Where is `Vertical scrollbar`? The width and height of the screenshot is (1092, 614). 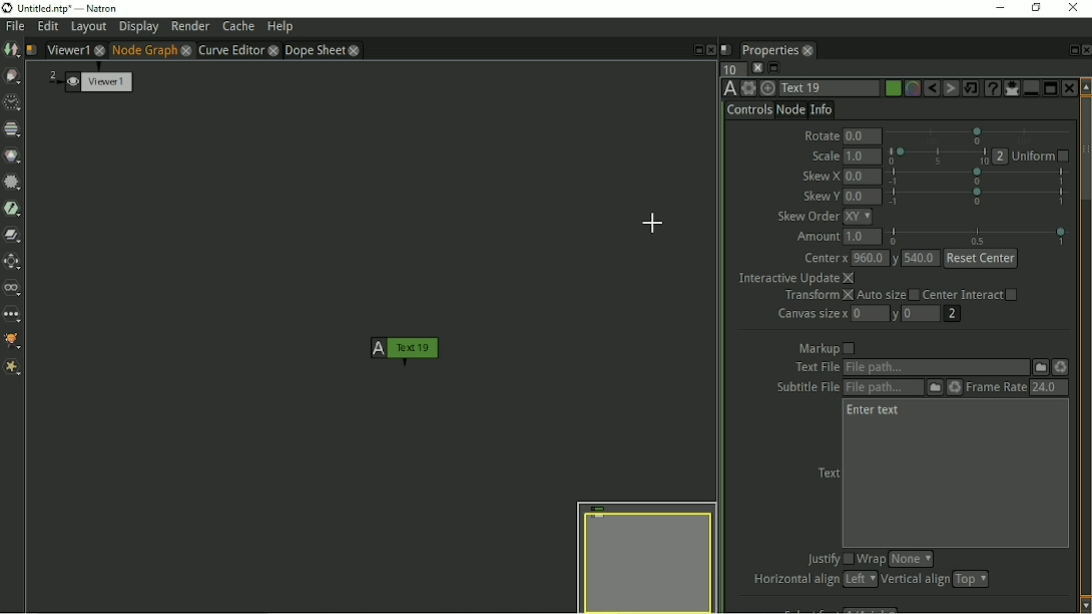
Vertical scrollbar is located at coordinates (1085, 345).